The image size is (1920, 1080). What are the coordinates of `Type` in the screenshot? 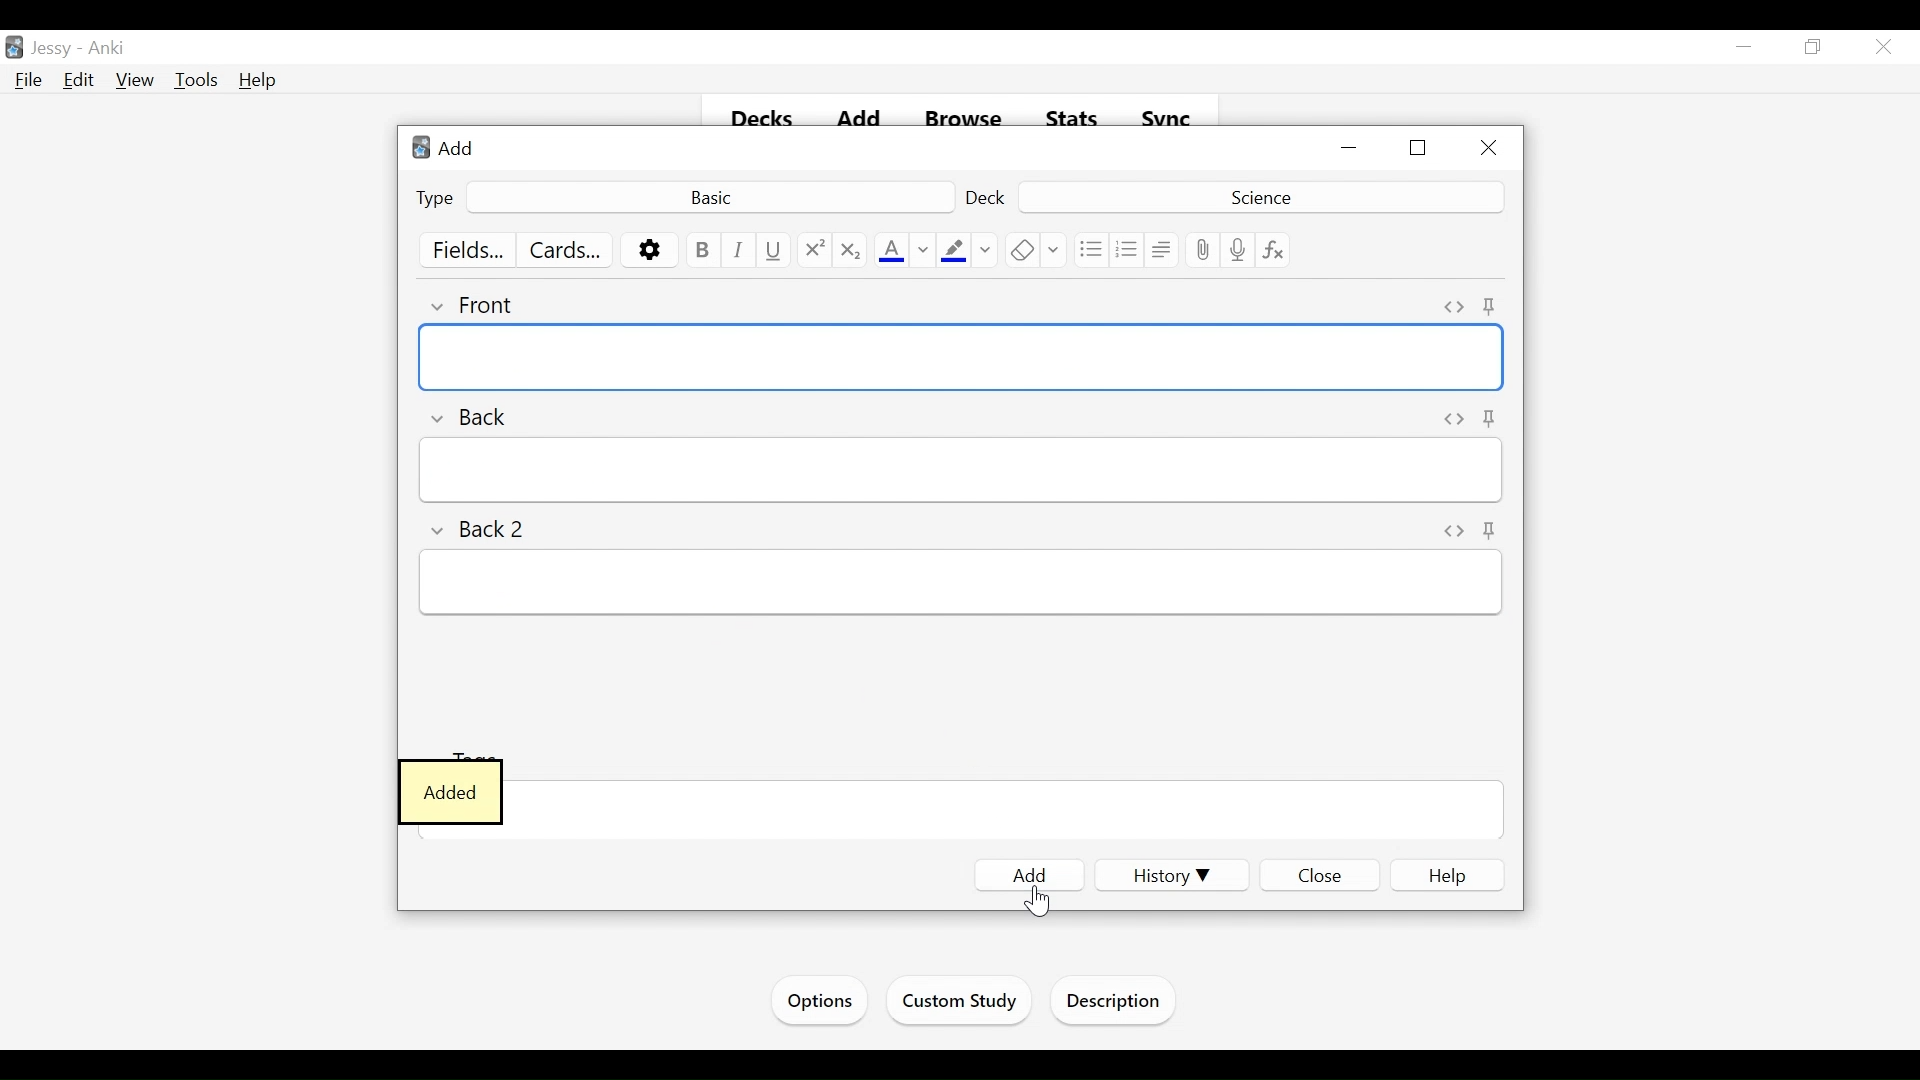 It's located at (436, 197).